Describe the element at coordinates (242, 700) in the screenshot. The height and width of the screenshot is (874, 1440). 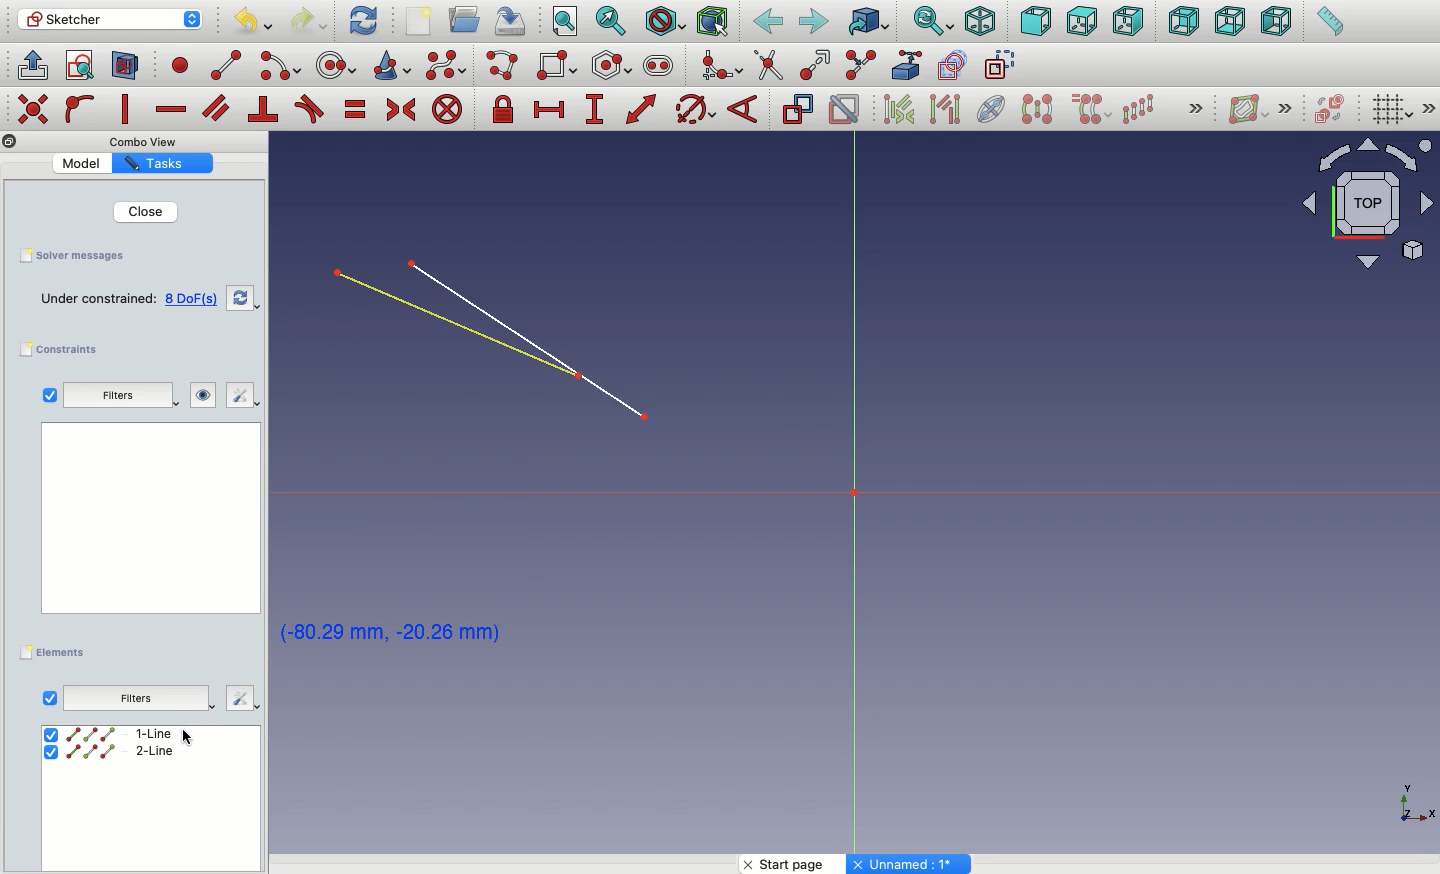
I see `` at that location.